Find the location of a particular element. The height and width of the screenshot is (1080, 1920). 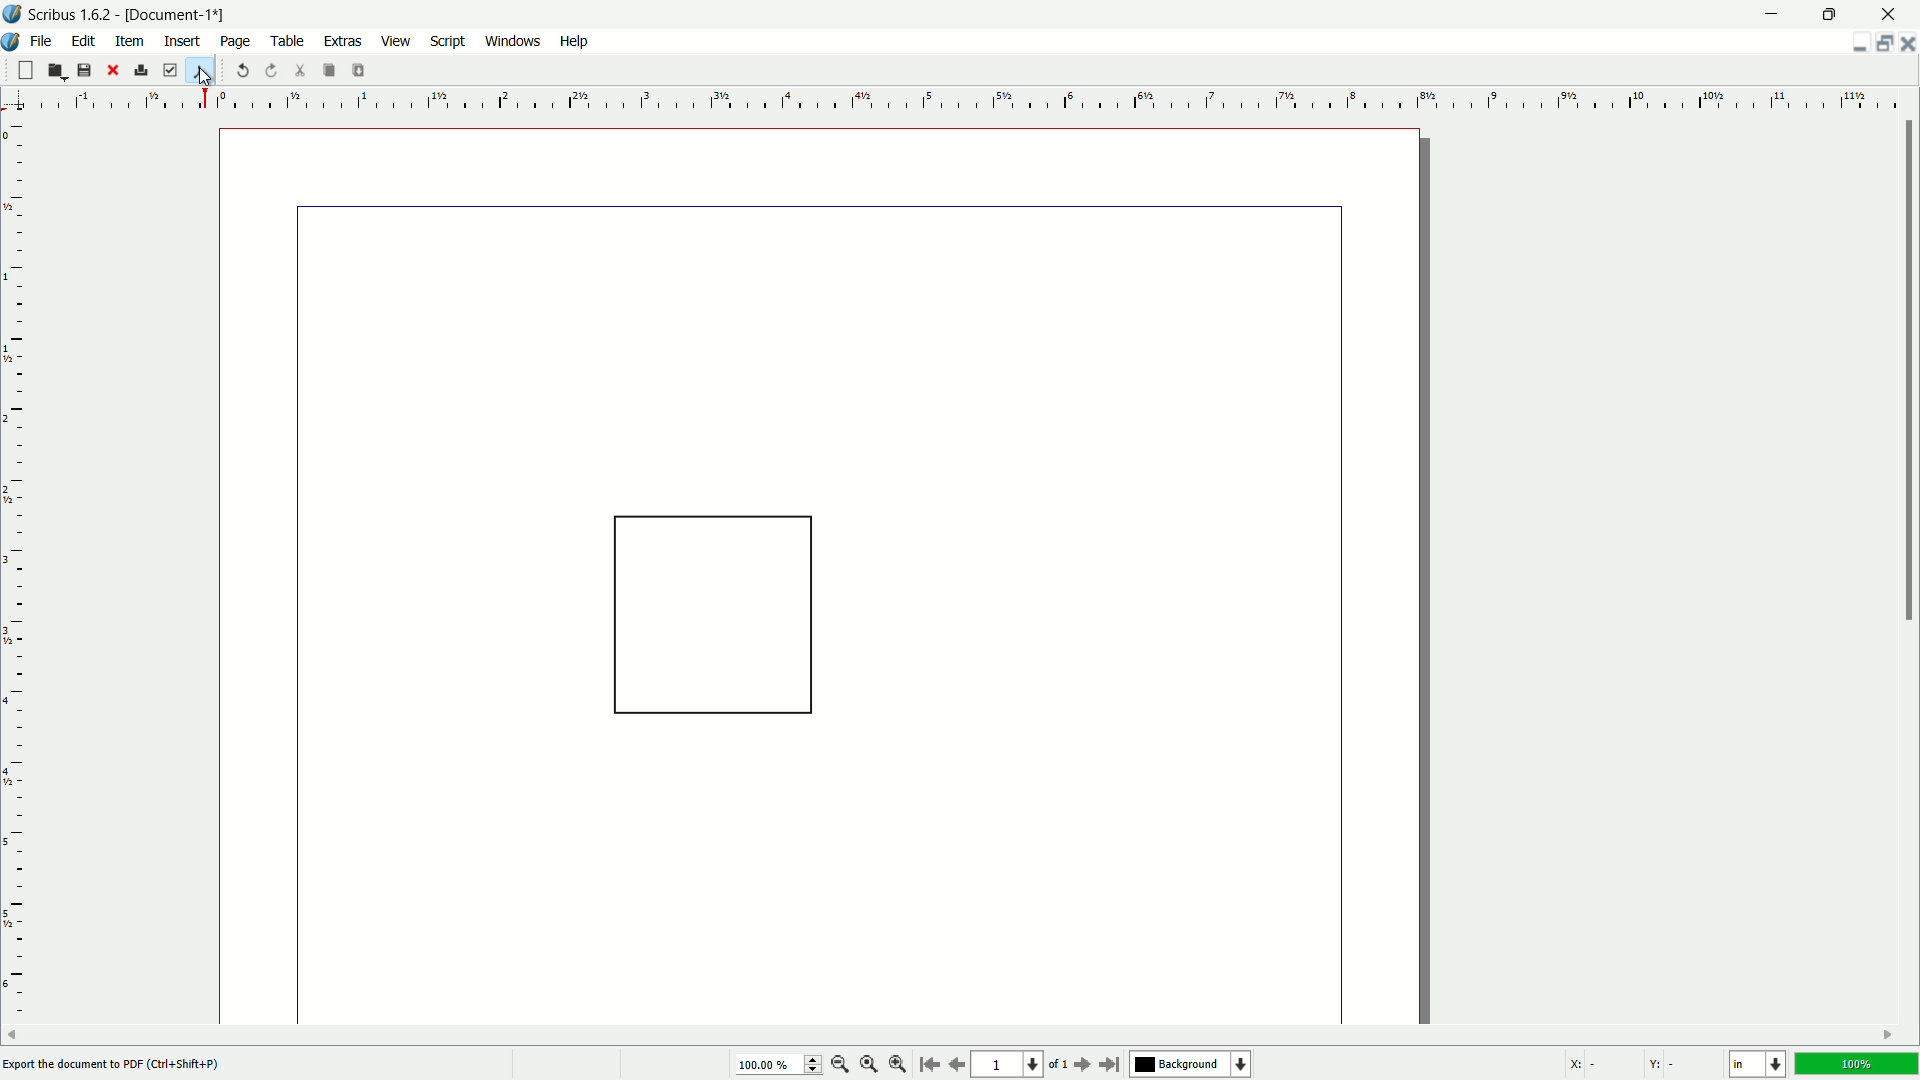

page number is located at coordinates (1010, 1065).